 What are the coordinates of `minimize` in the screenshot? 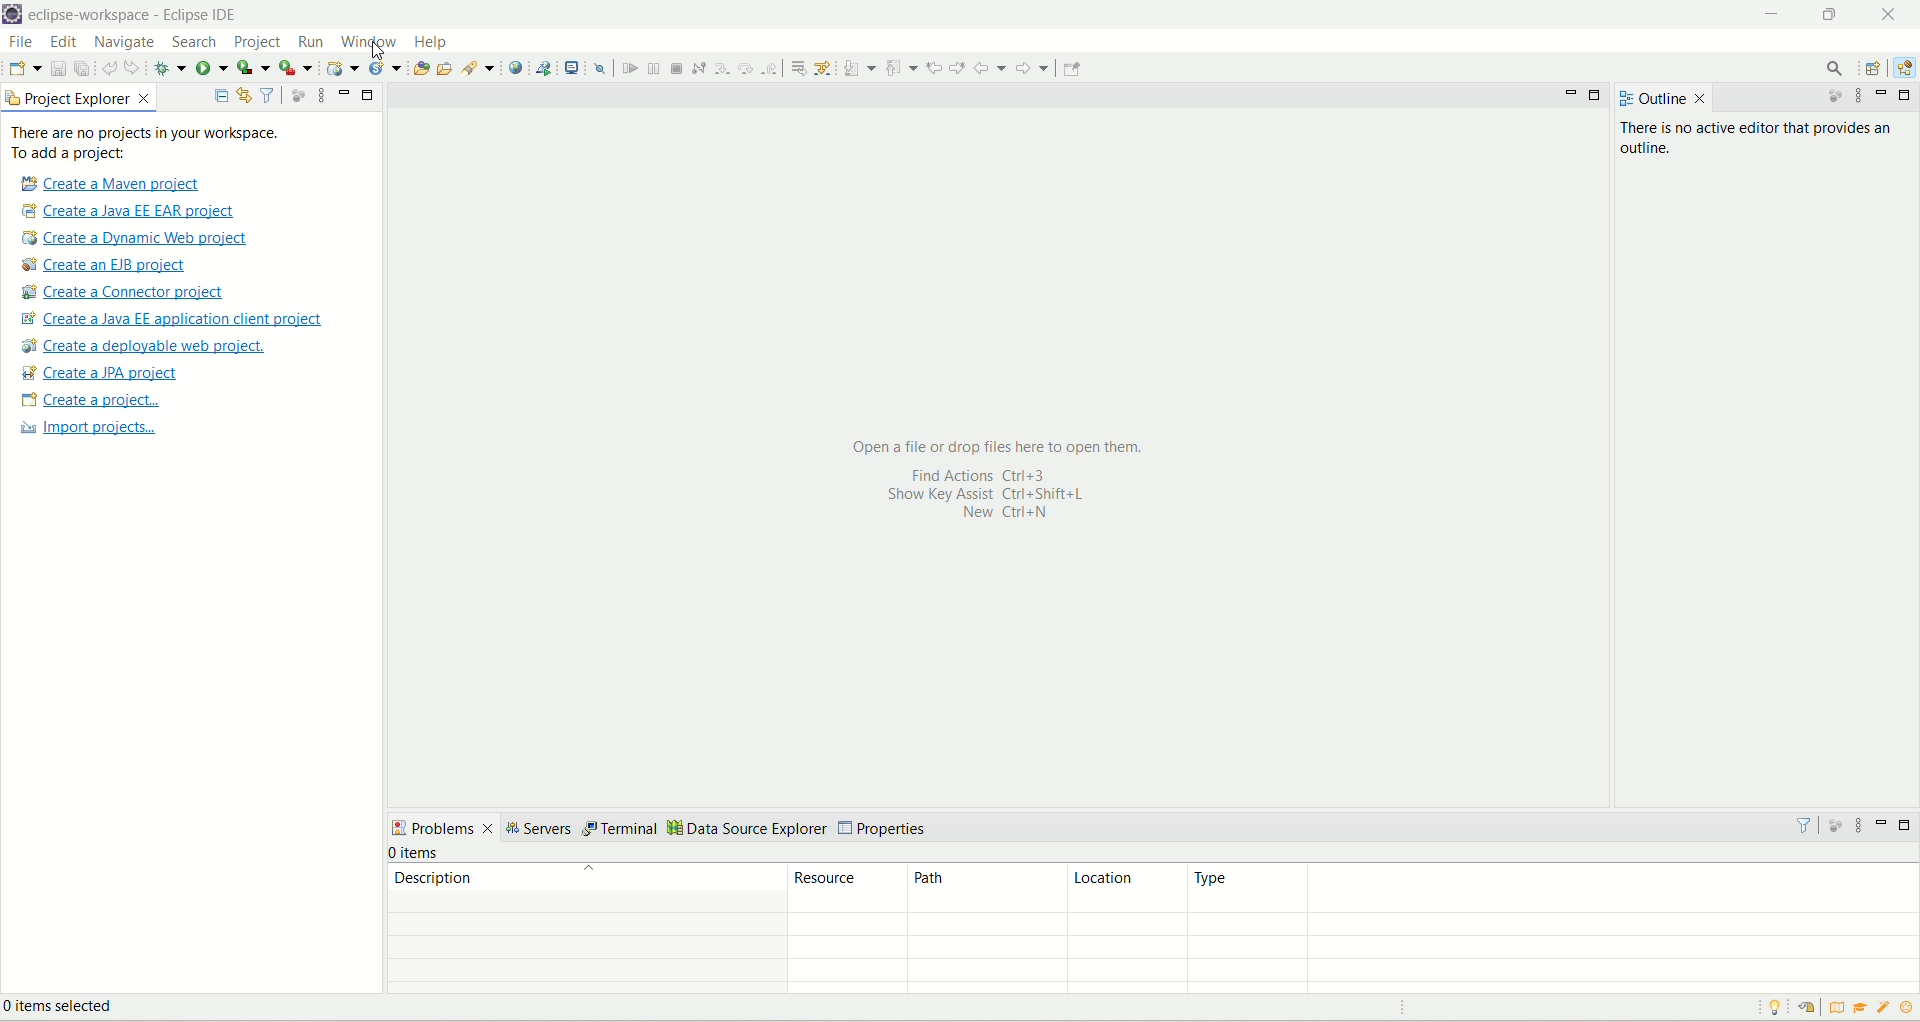 It's located at (344, 93).